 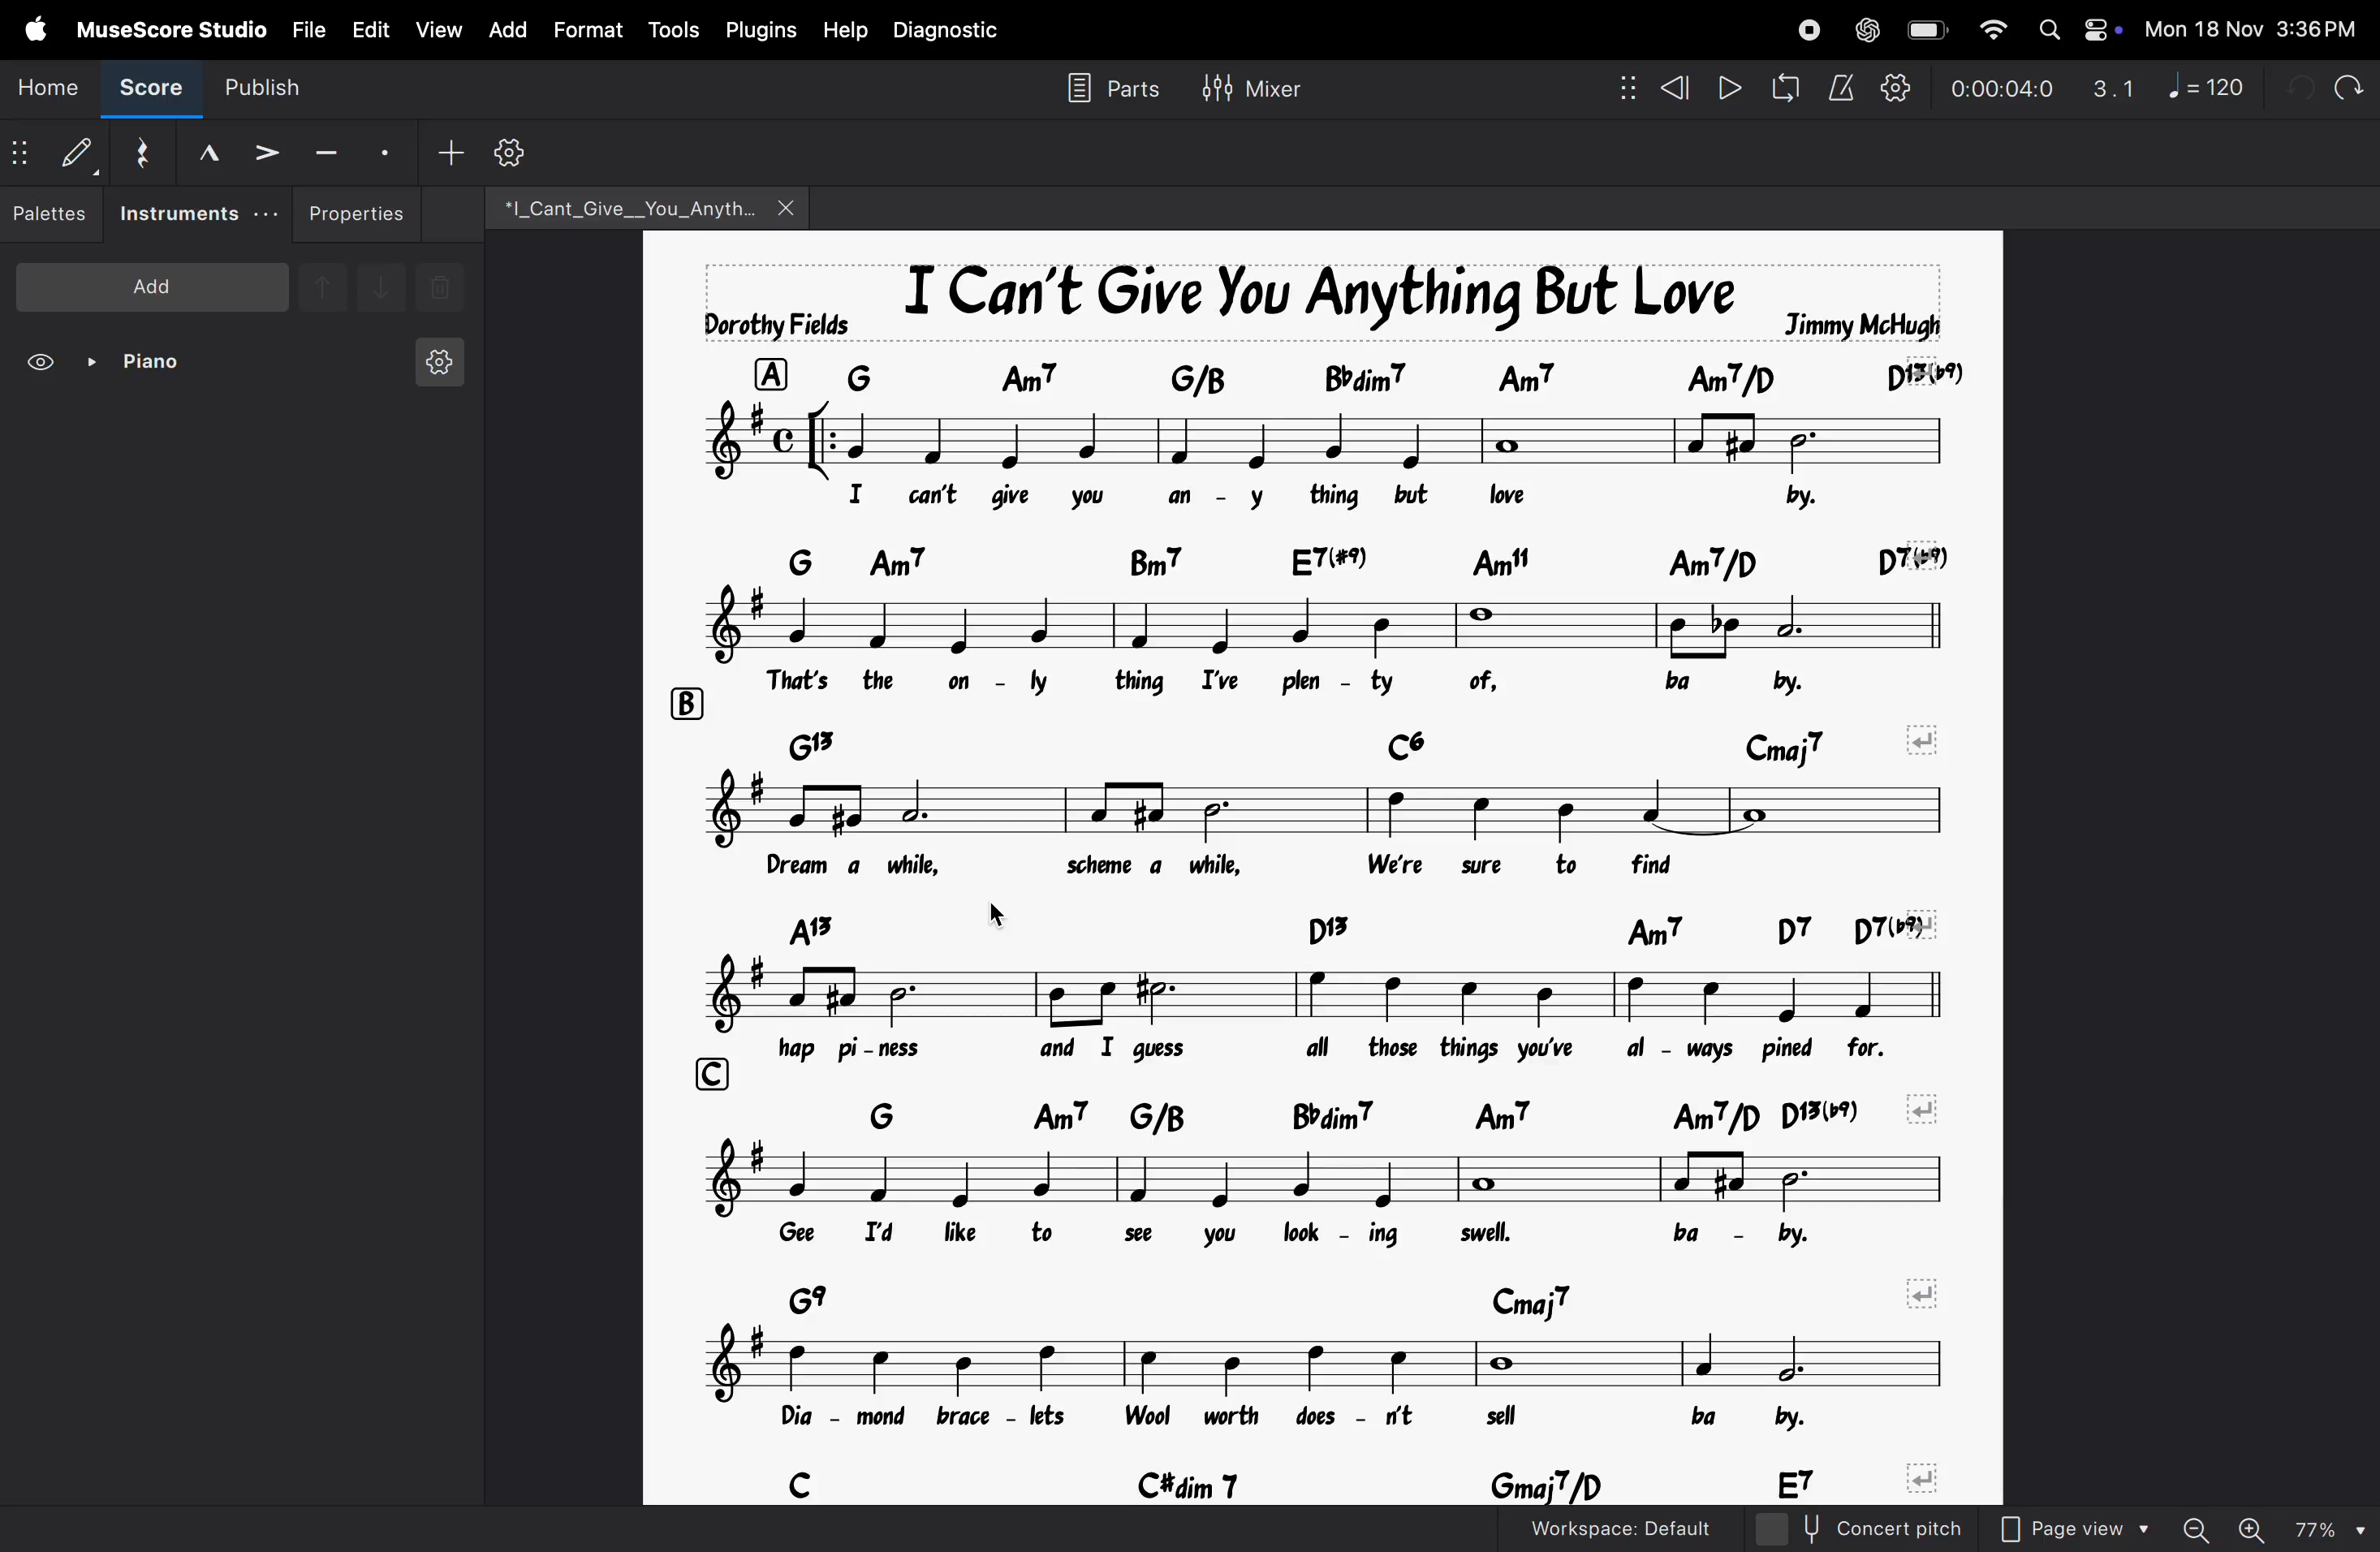 I want to click on chord symbols, so click(x=1359, y=739).